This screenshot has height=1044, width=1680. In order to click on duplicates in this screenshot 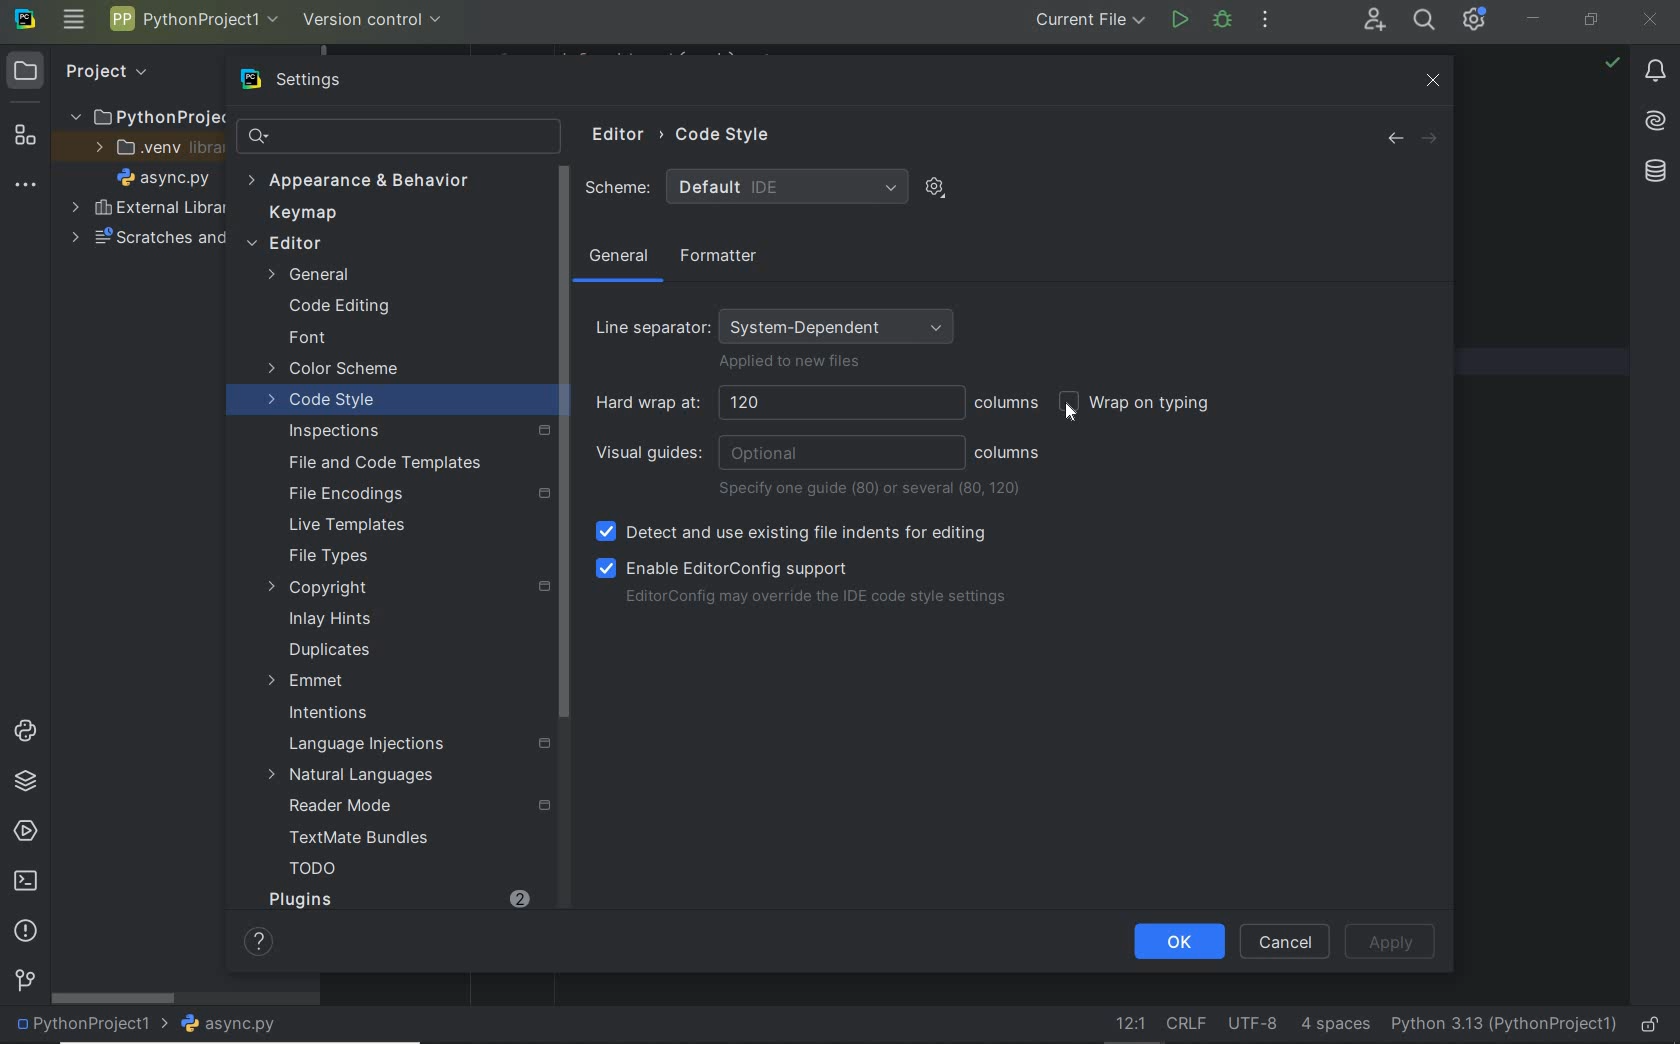, I will do `click(331, 650)`.